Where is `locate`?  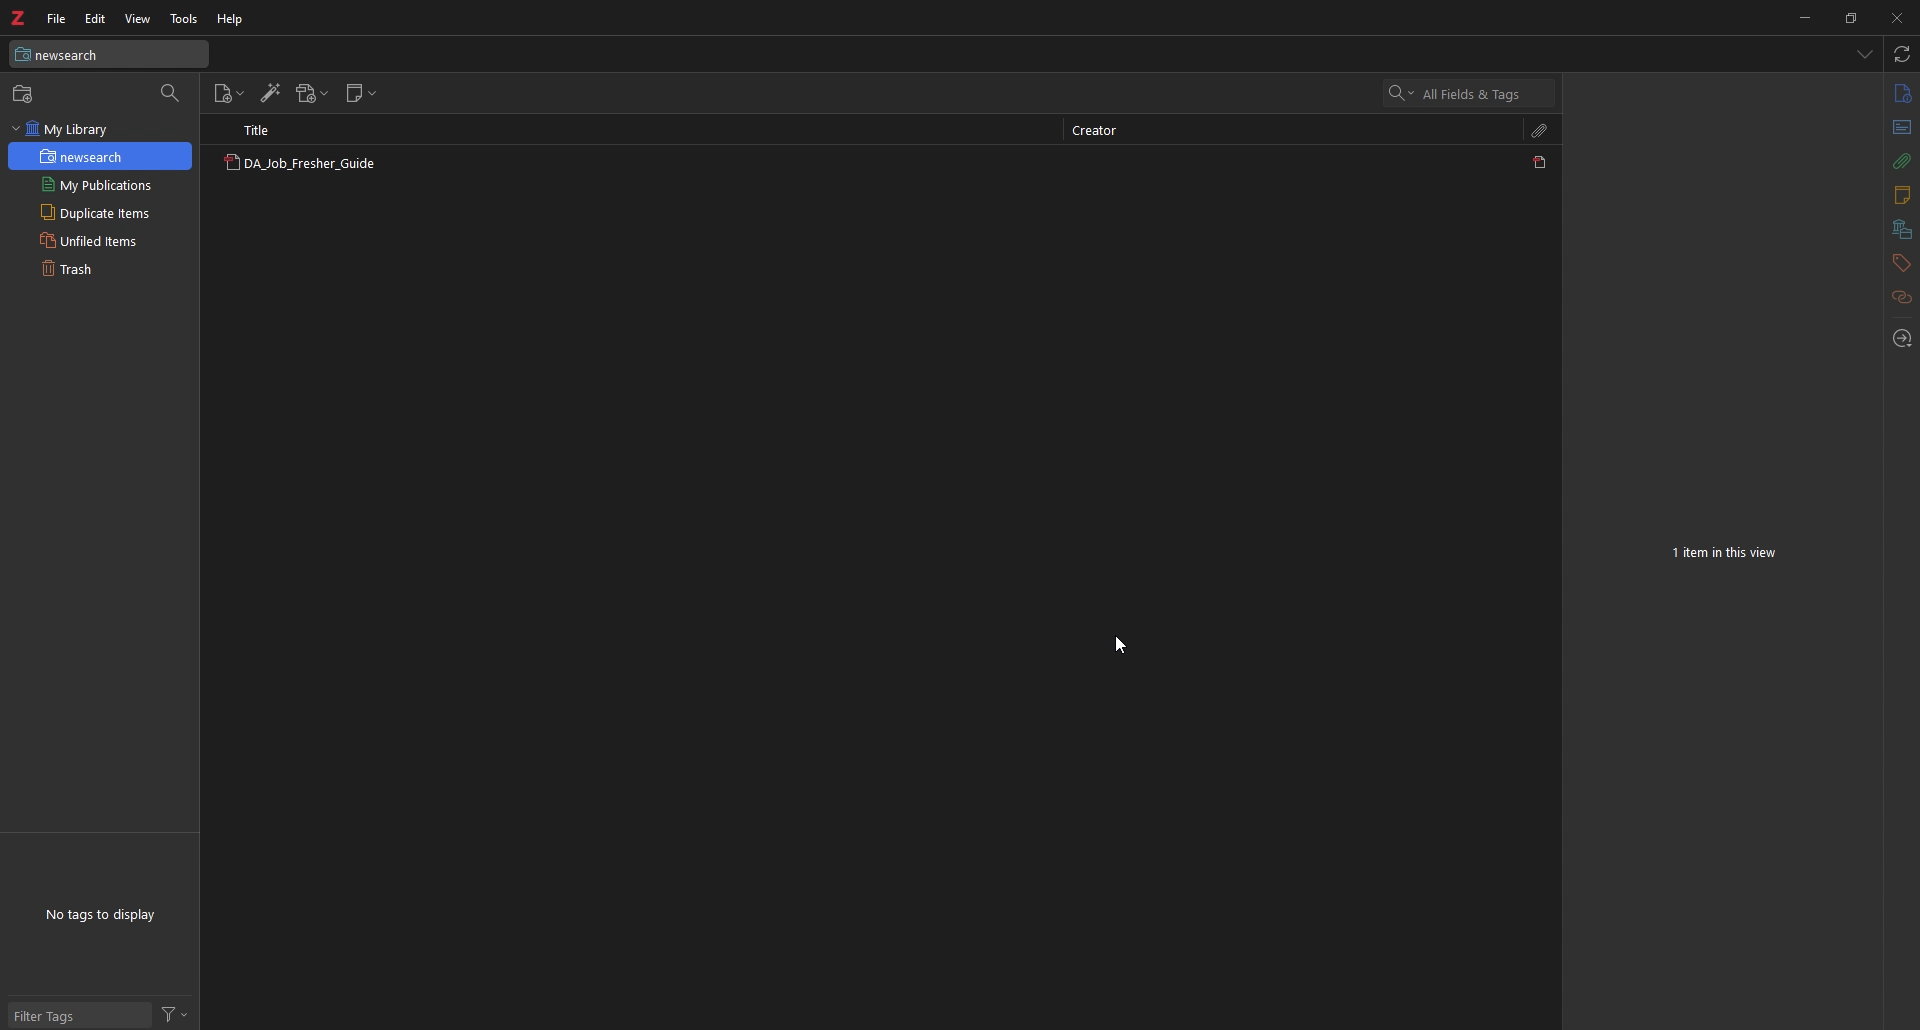
locate is located at coordinates (1900, 340).